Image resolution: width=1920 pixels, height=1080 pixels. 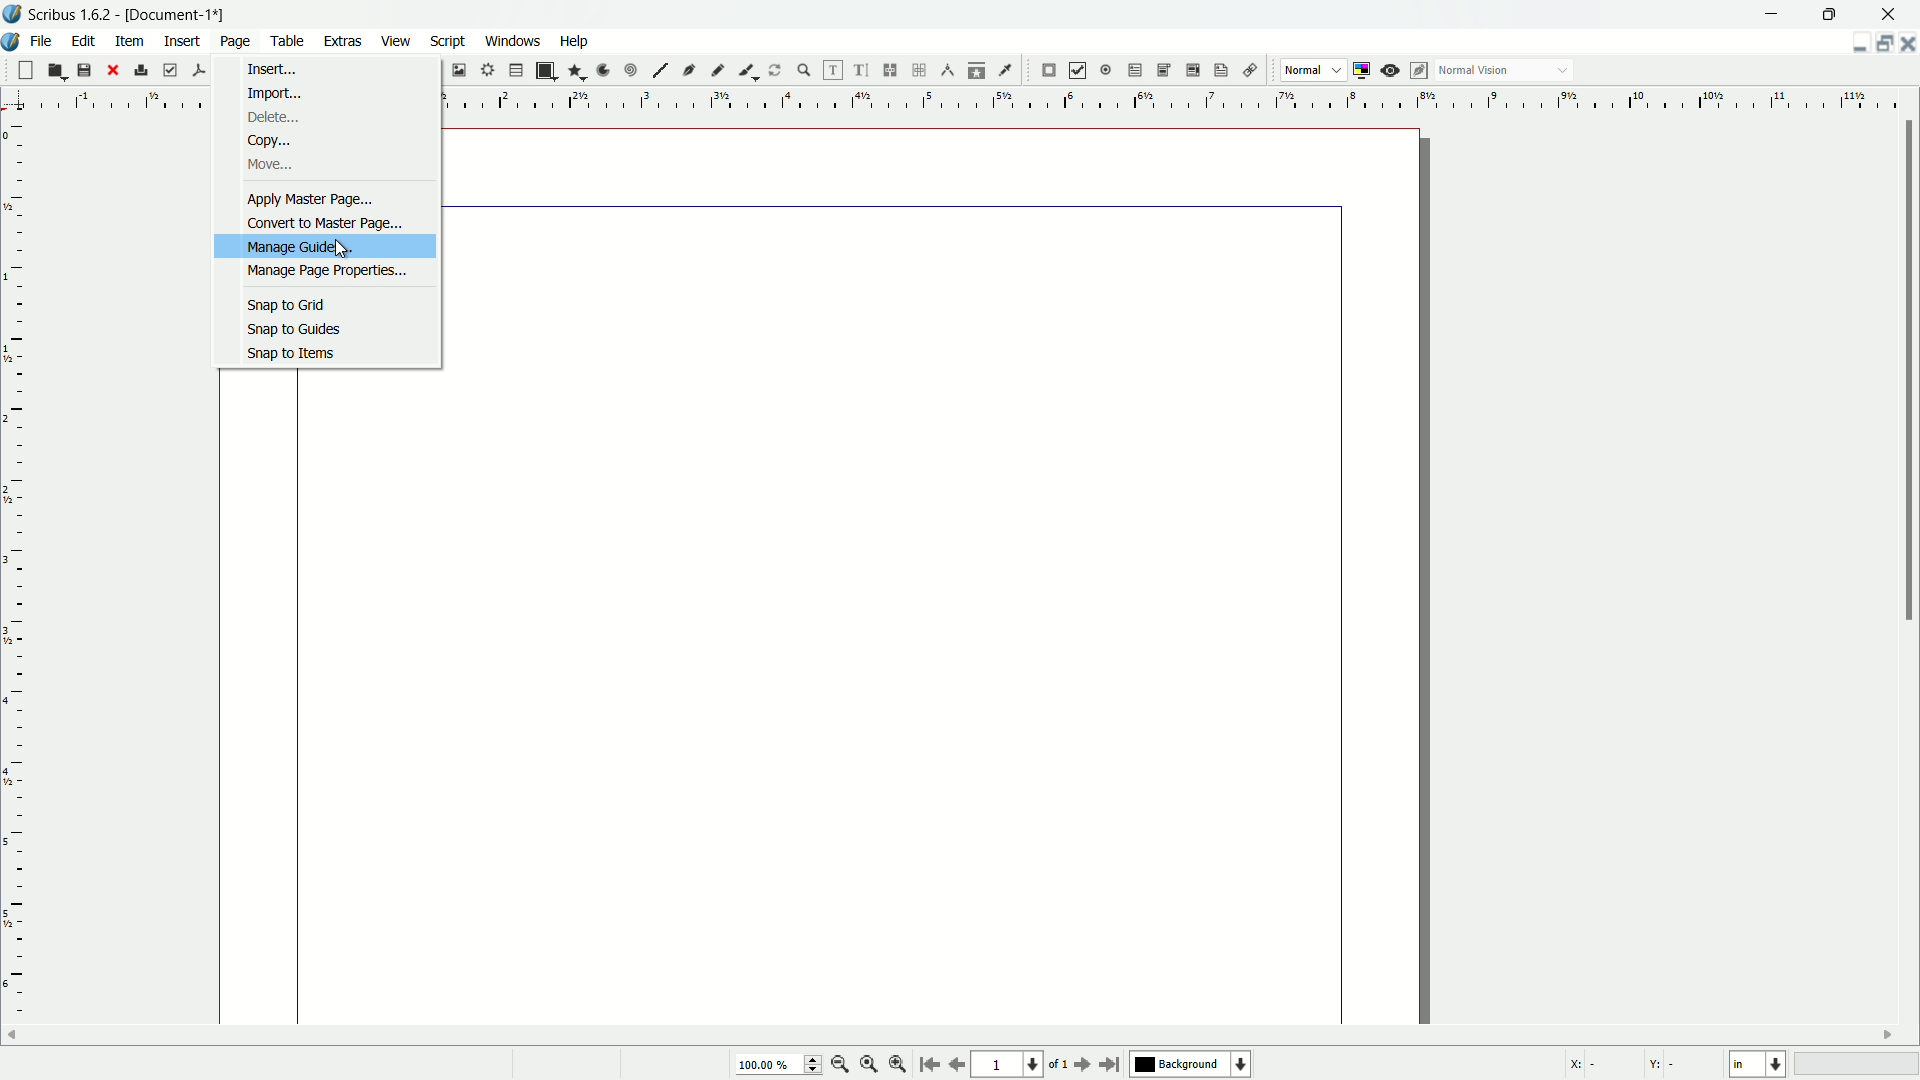 What do you see at coordinates (1008, 70) in the screenshot?
I see `eye dropper` at bounding box center [1008, 70].